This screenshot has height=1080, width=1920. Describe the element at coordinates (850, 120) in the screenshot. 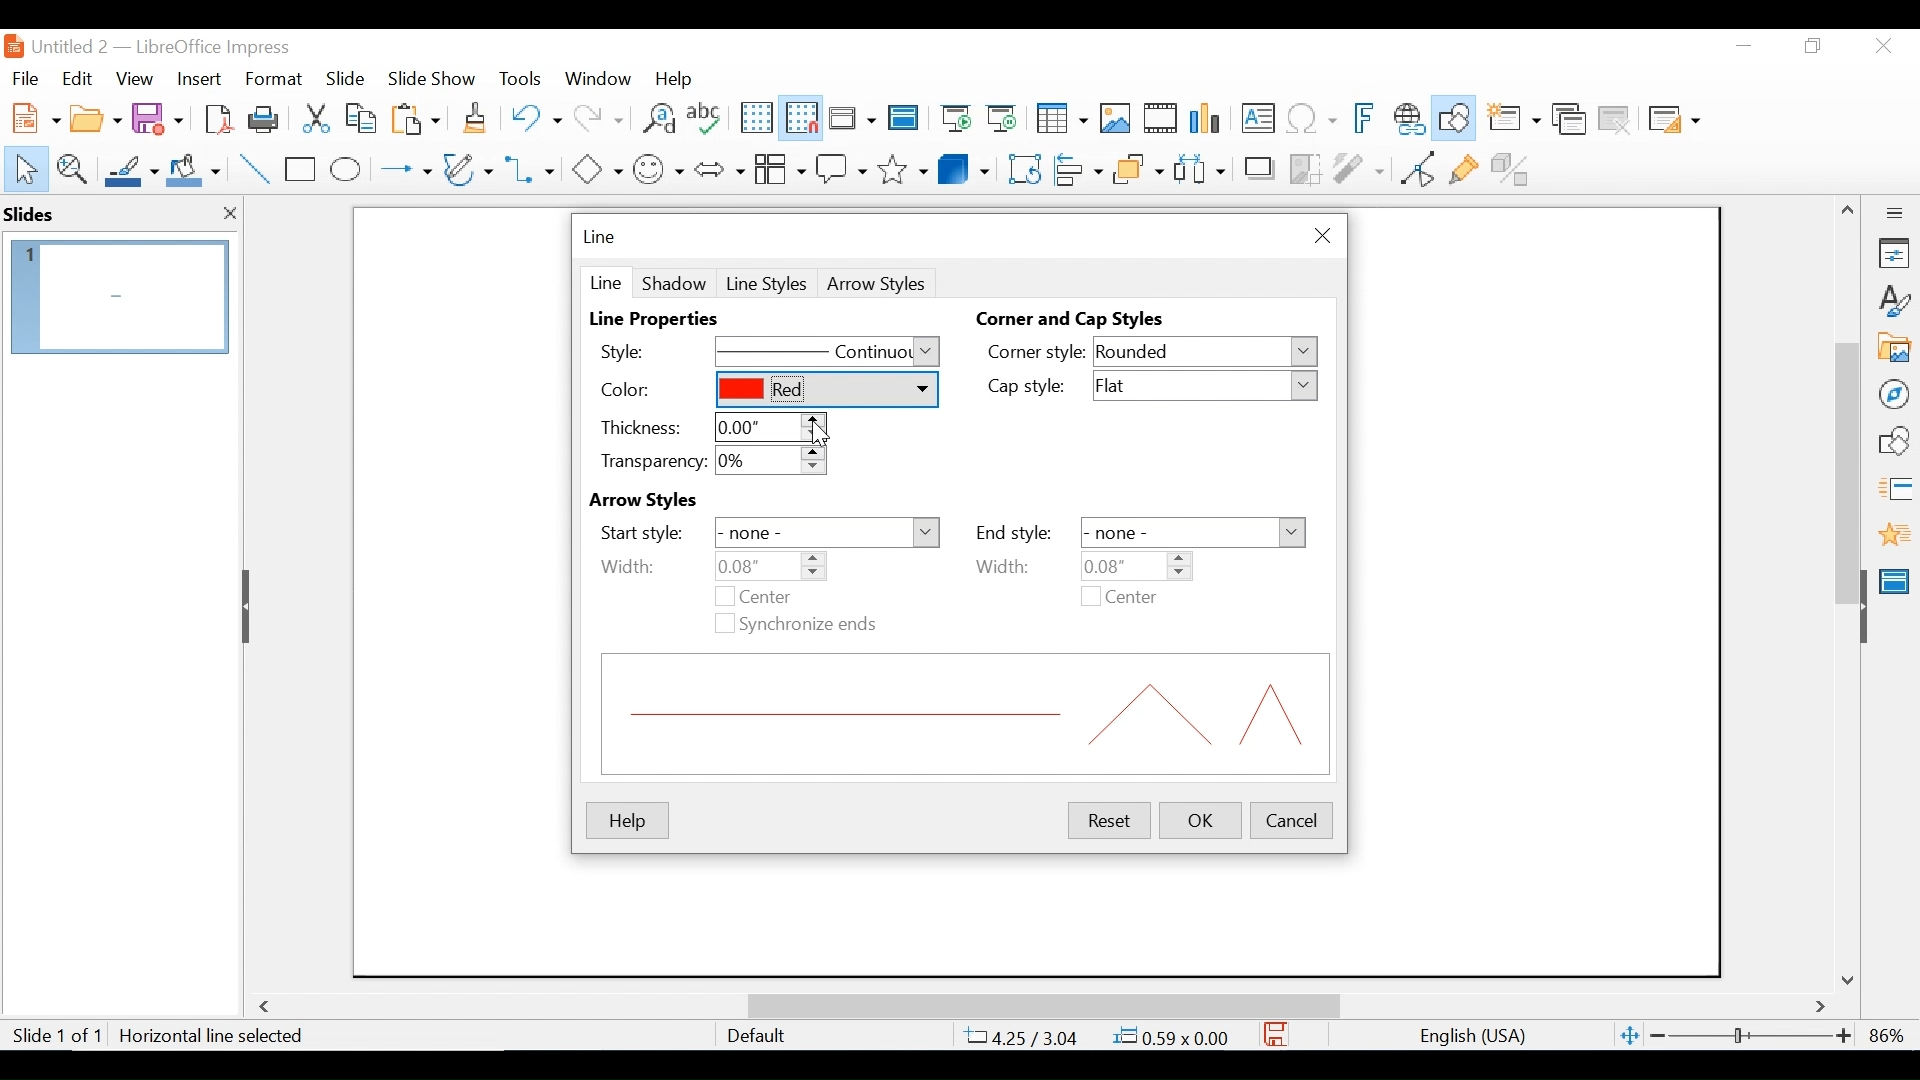

I see `Display Views` at that location.